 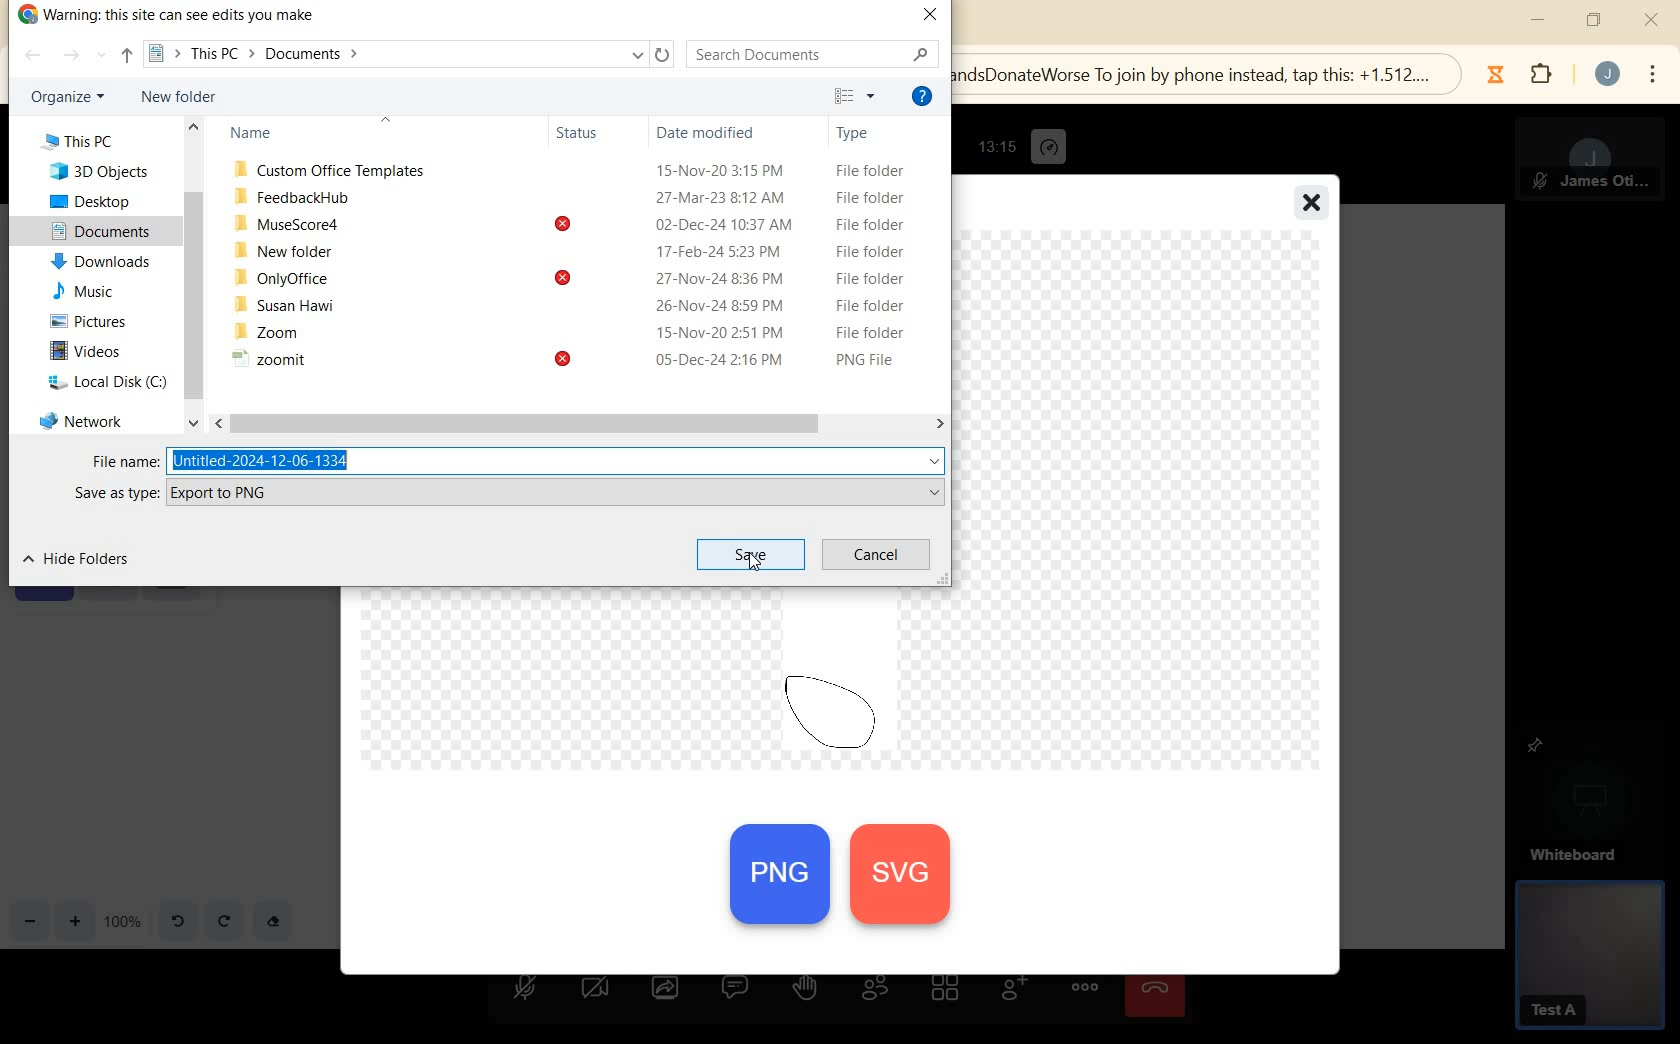 I want to click on CLOSE, so click(x=936, y=13).